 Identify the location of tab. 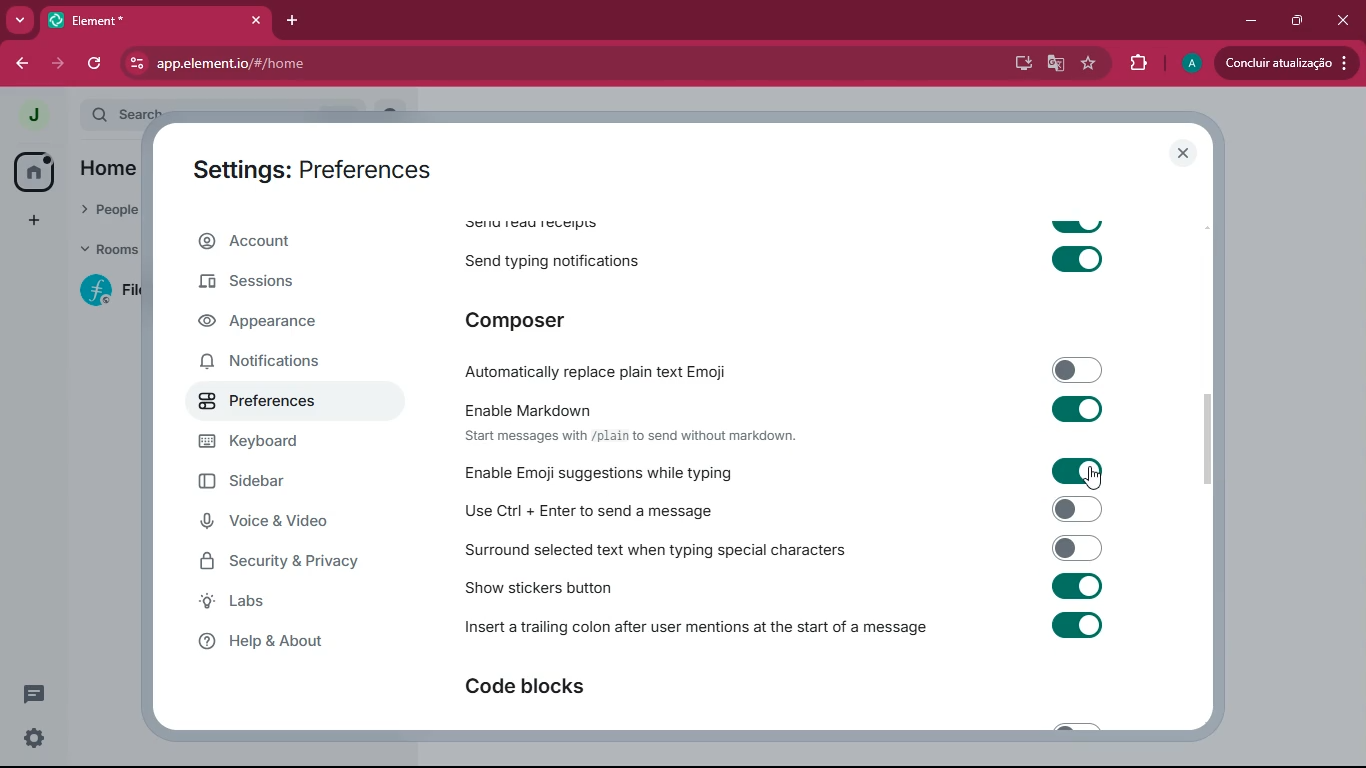
(153, 20).